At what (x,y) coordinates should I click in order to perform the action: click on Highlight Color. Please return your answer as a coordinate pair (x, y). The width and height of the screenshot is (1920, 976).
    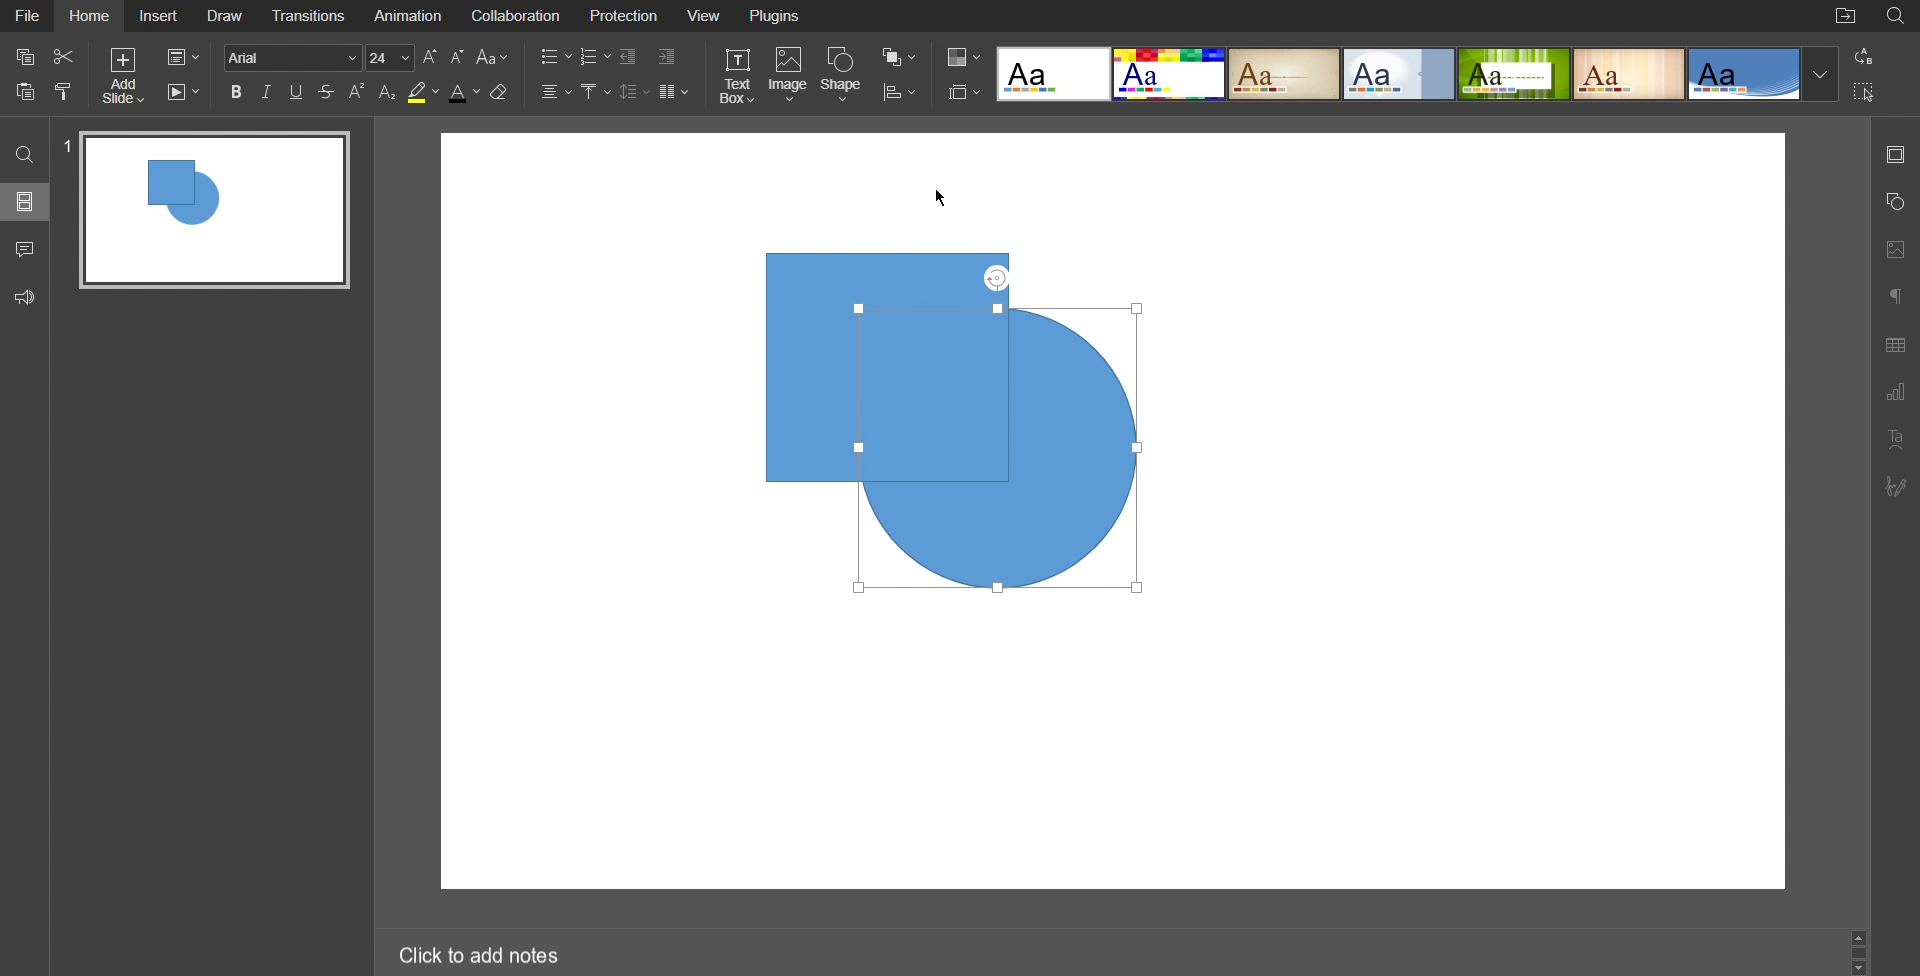
    Looking at the image, I should click on (424, 91).